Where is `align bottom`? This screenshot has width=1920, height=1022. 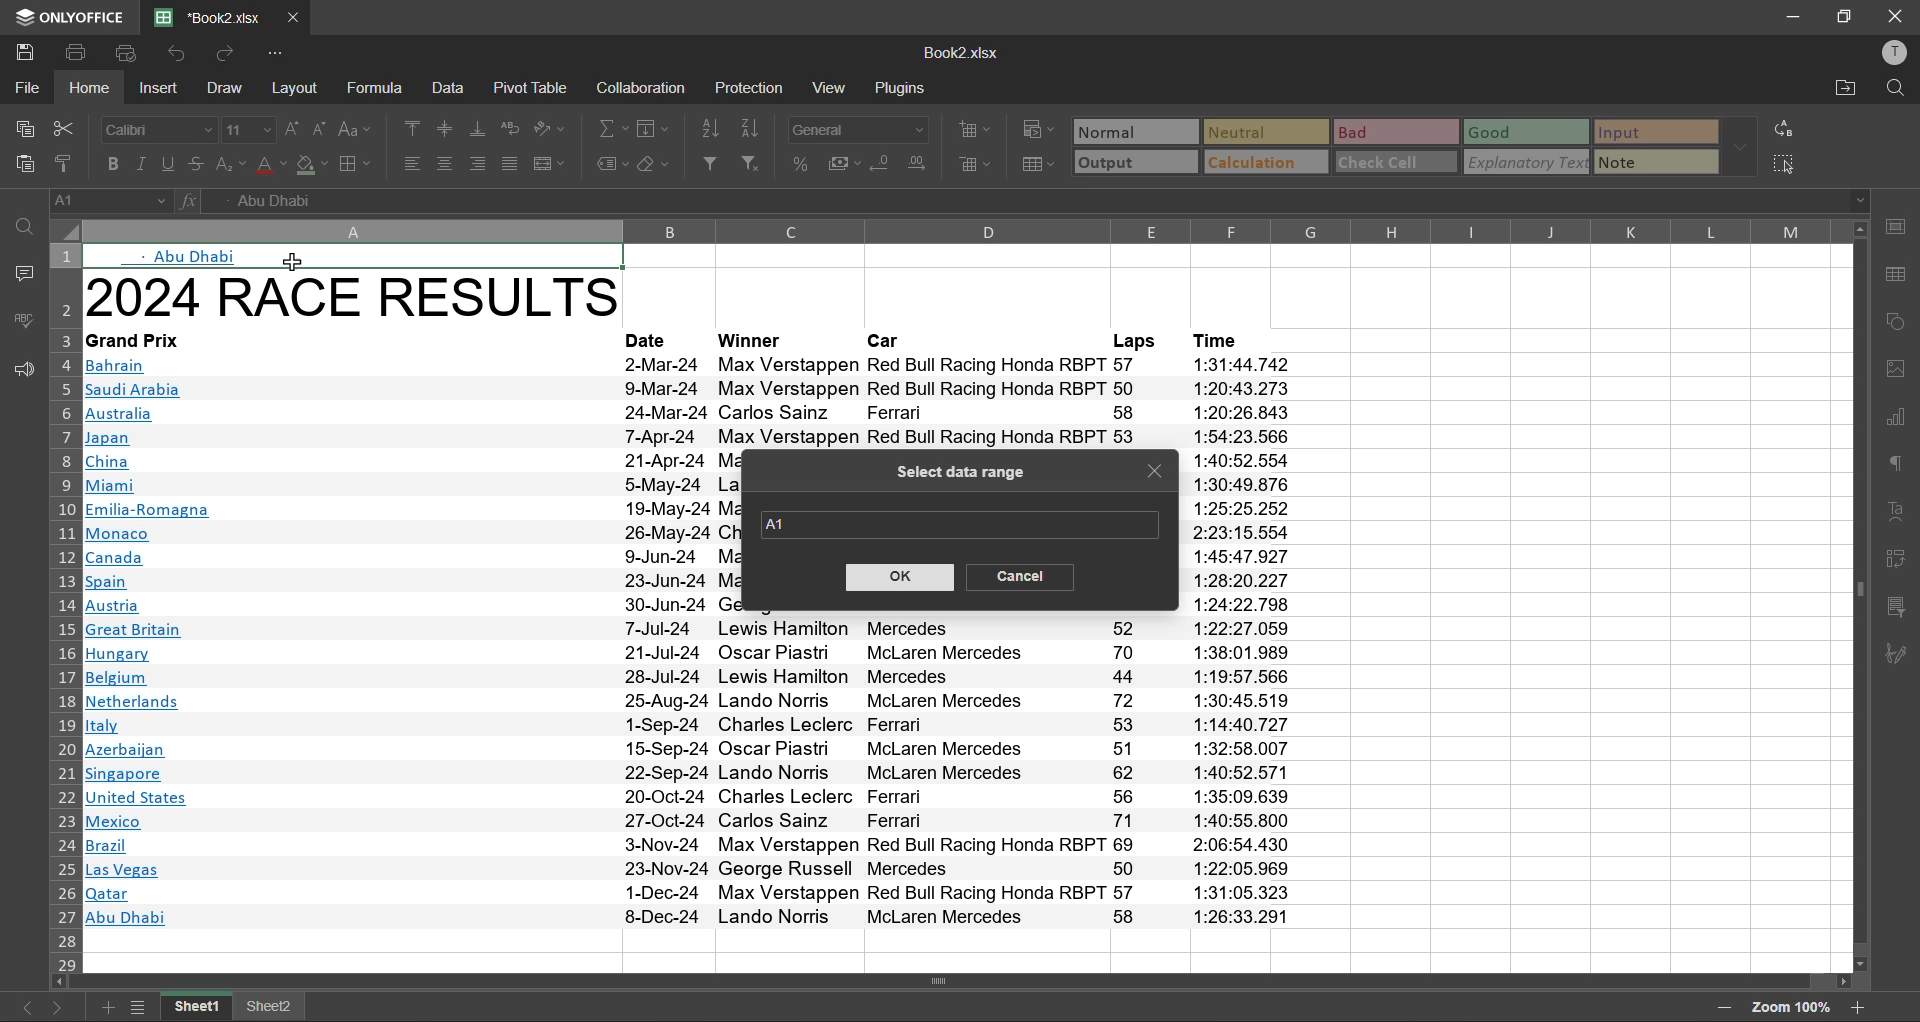 align bottom is located at coordinates (479, 130).